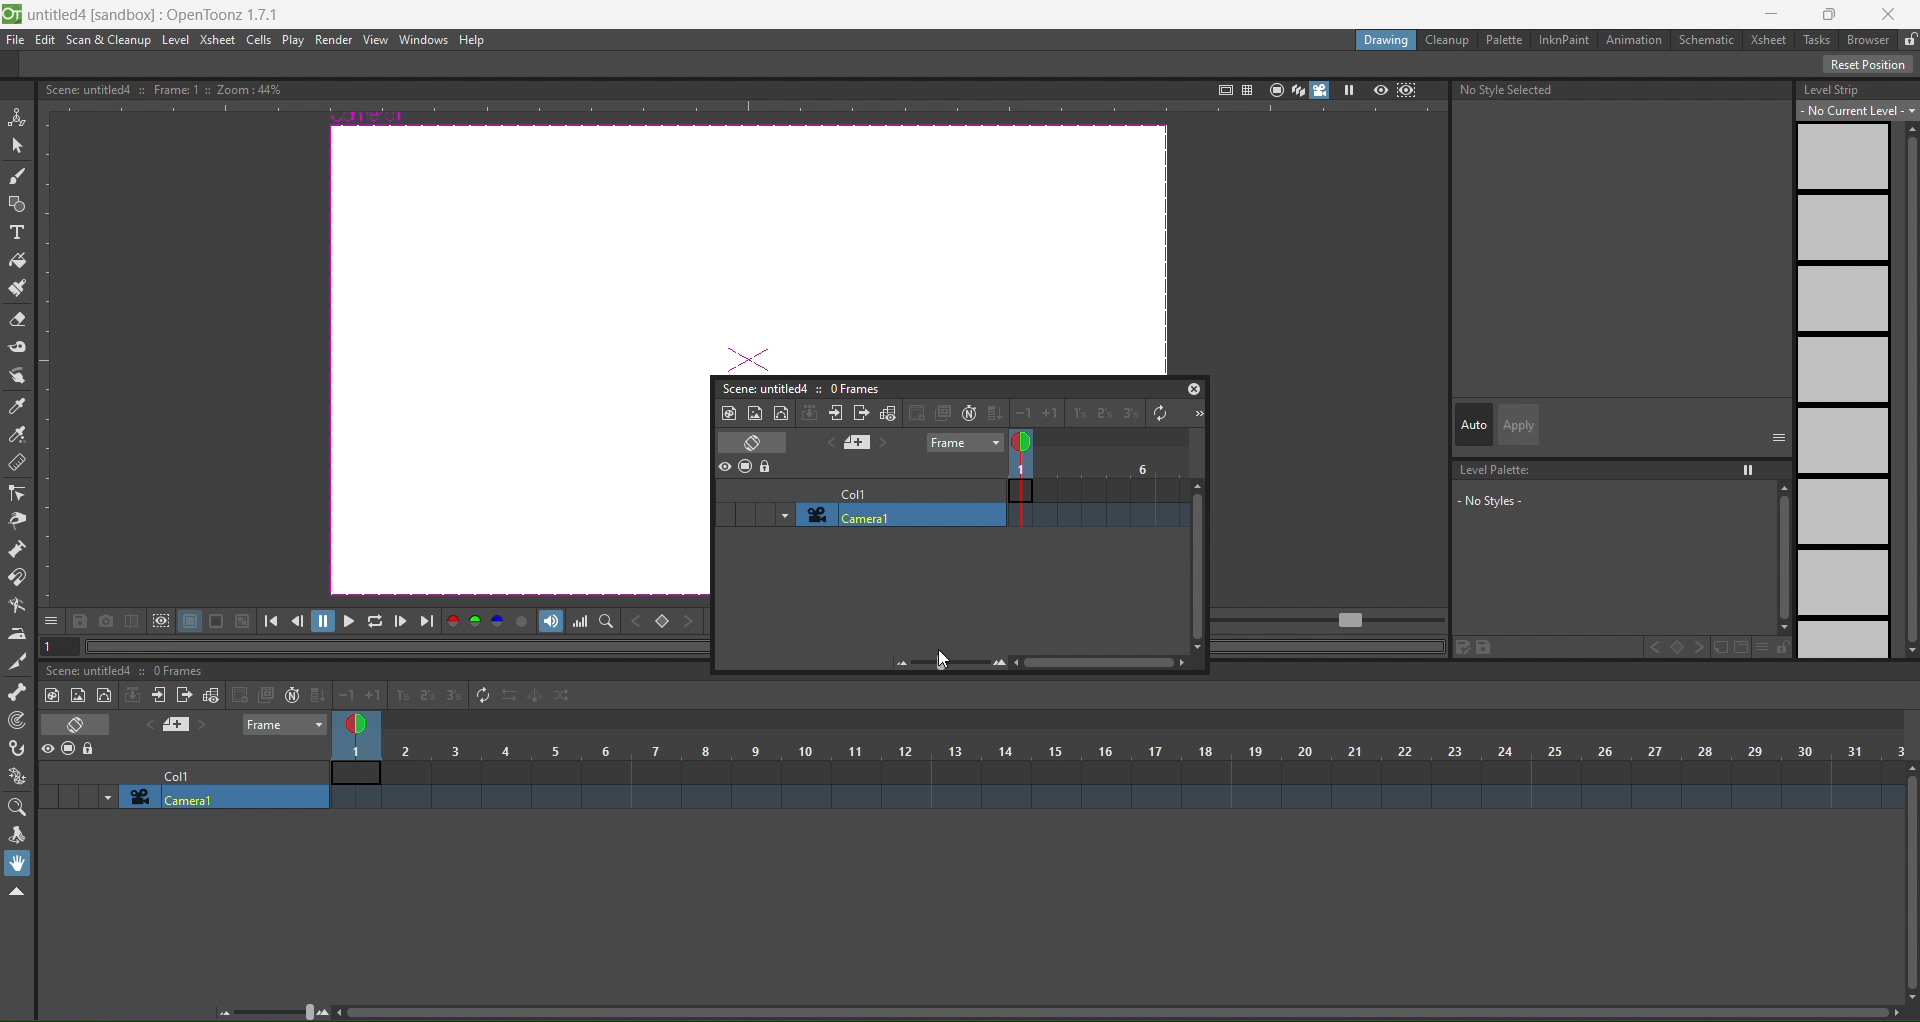 Image resolution: width=1920 pixels, height=1022 pixels. Describe the element at coordinates (1564, 38) in the screenshot. I see `inknpaint` at that location.